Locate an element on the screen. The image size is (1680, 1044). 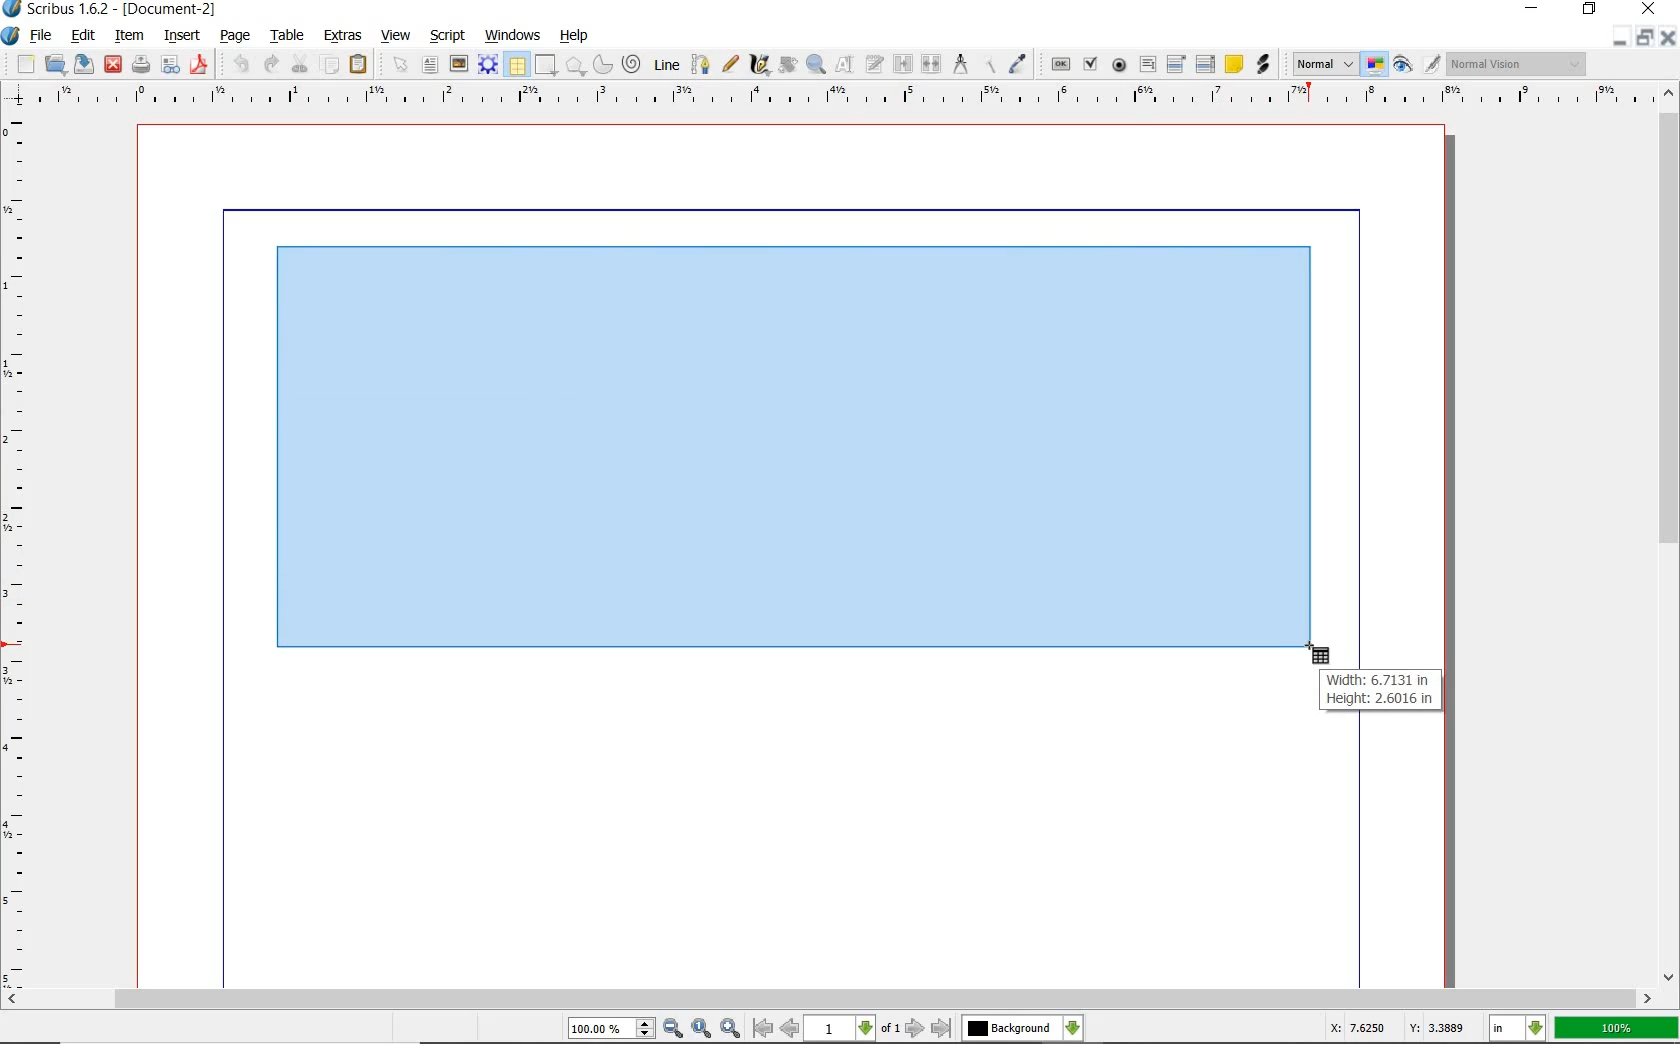
paste is located at coordinates (359, 66).